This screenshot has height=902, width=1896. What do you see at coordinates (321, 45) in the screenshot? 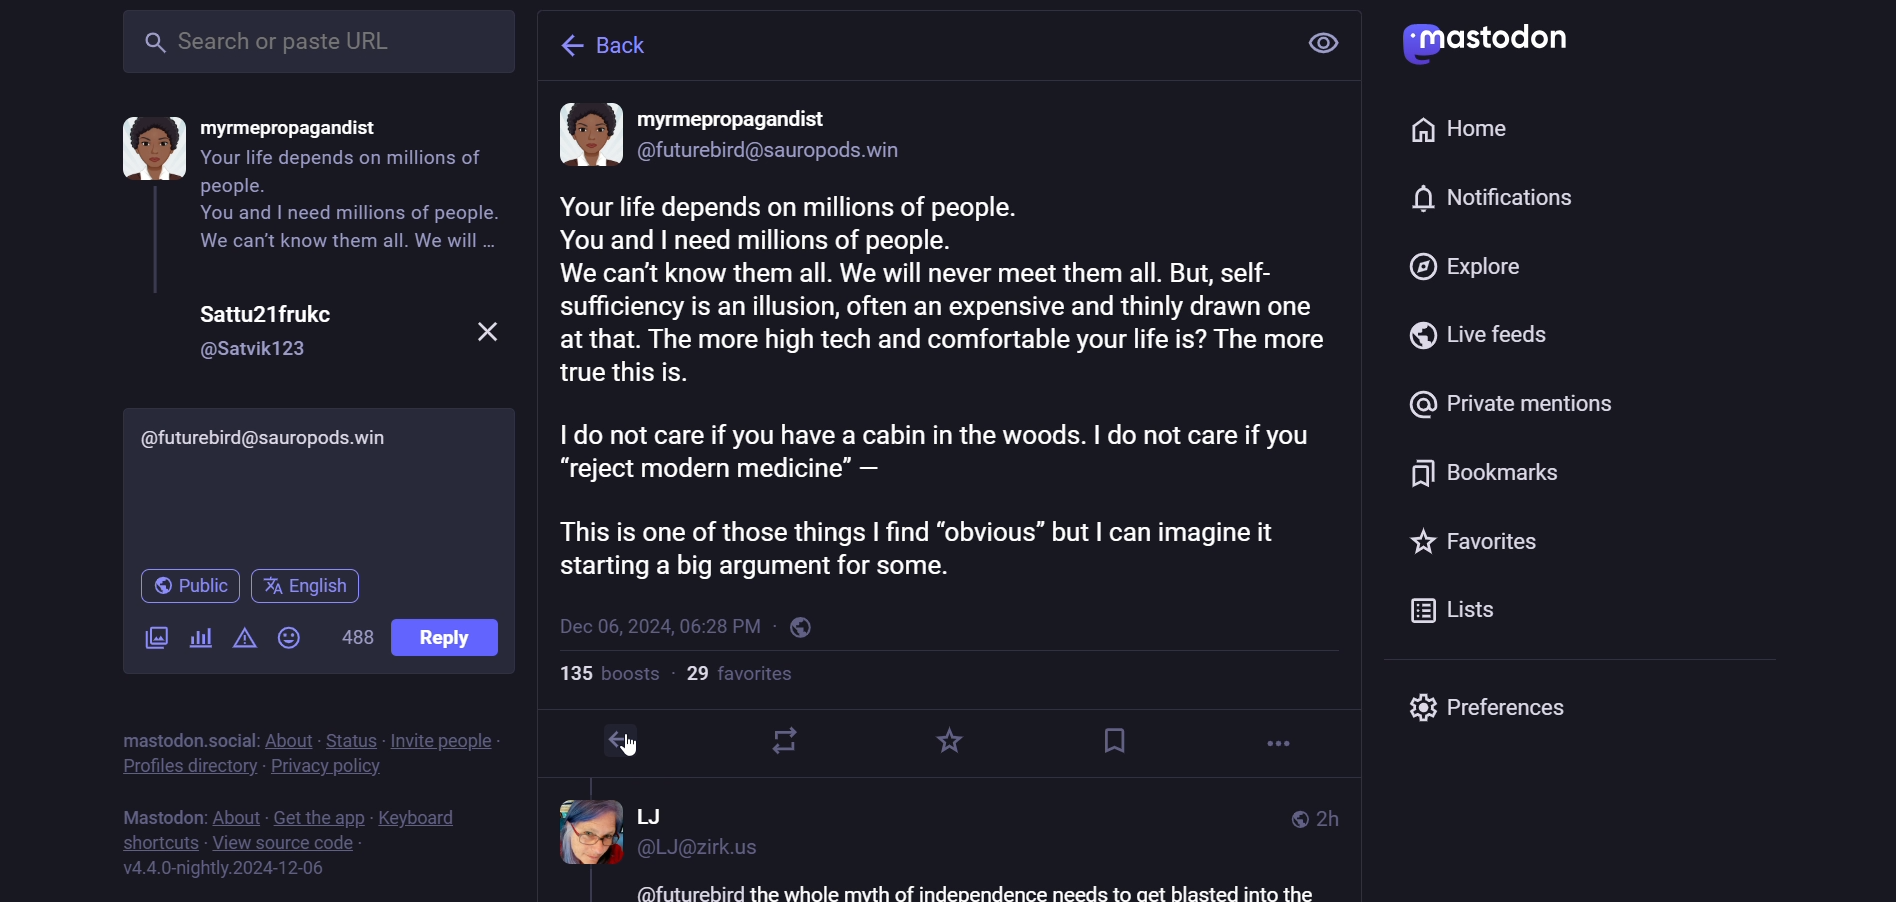
I see `search` at bounding box center [321, 45].